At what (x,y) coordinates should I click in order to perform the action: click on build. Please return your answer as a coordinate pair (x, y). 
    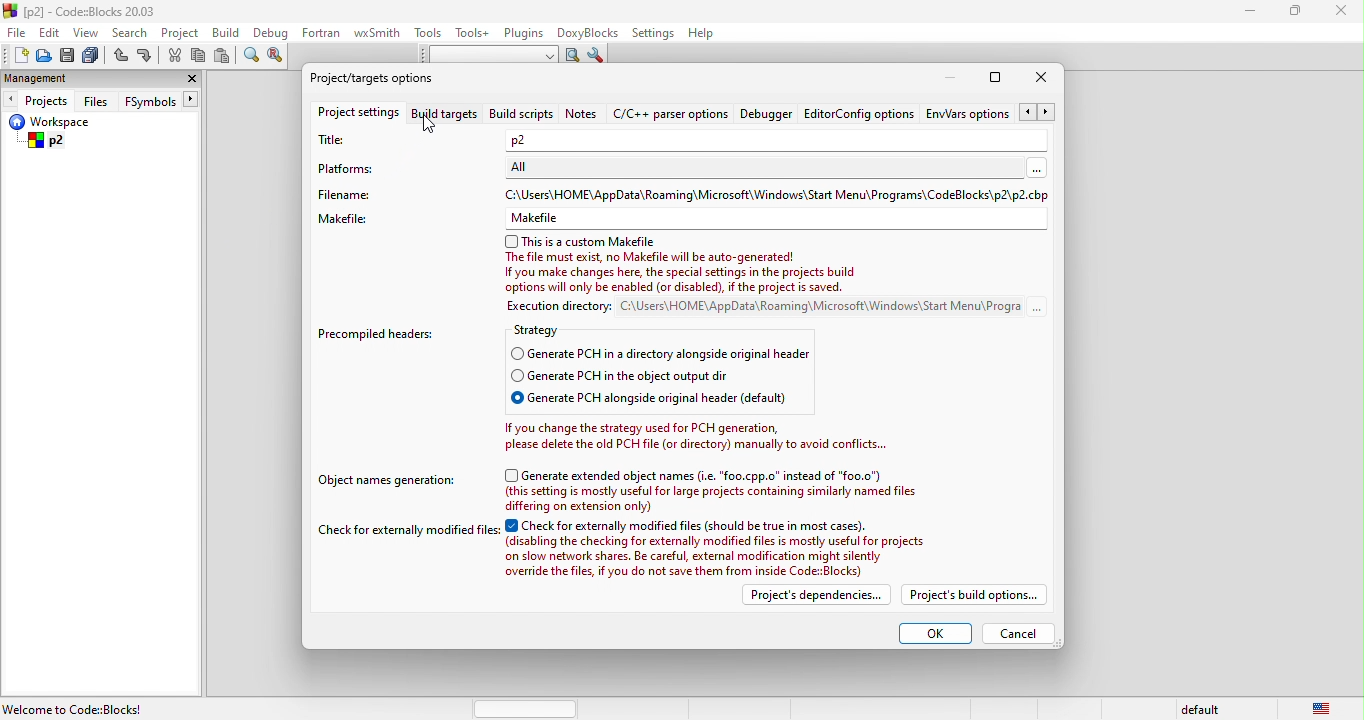
    Looking at the image, I should click on (231, 34).